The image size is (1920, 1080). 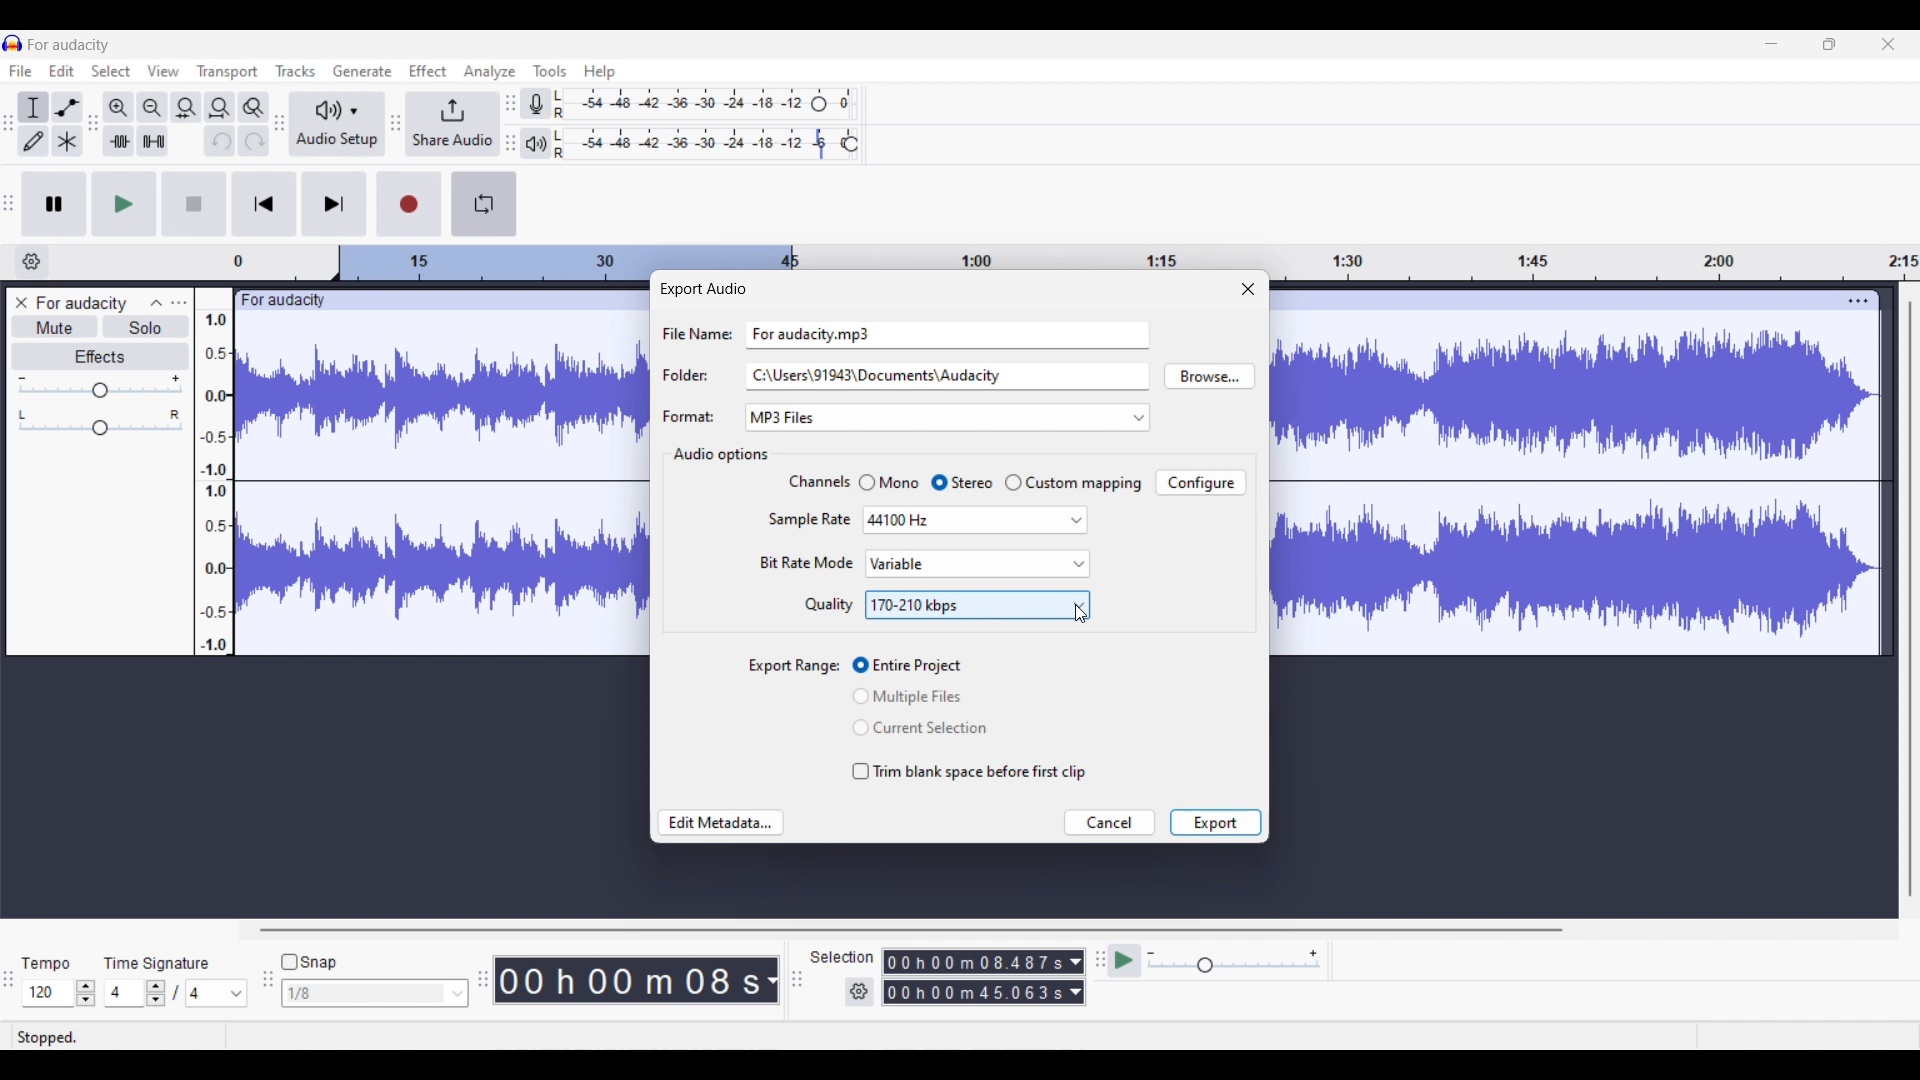 What do you see at coordinates (920, 728) in the screenshot?
I see `Toggle for 'Current Selection'` at bounding box center [920, 728].